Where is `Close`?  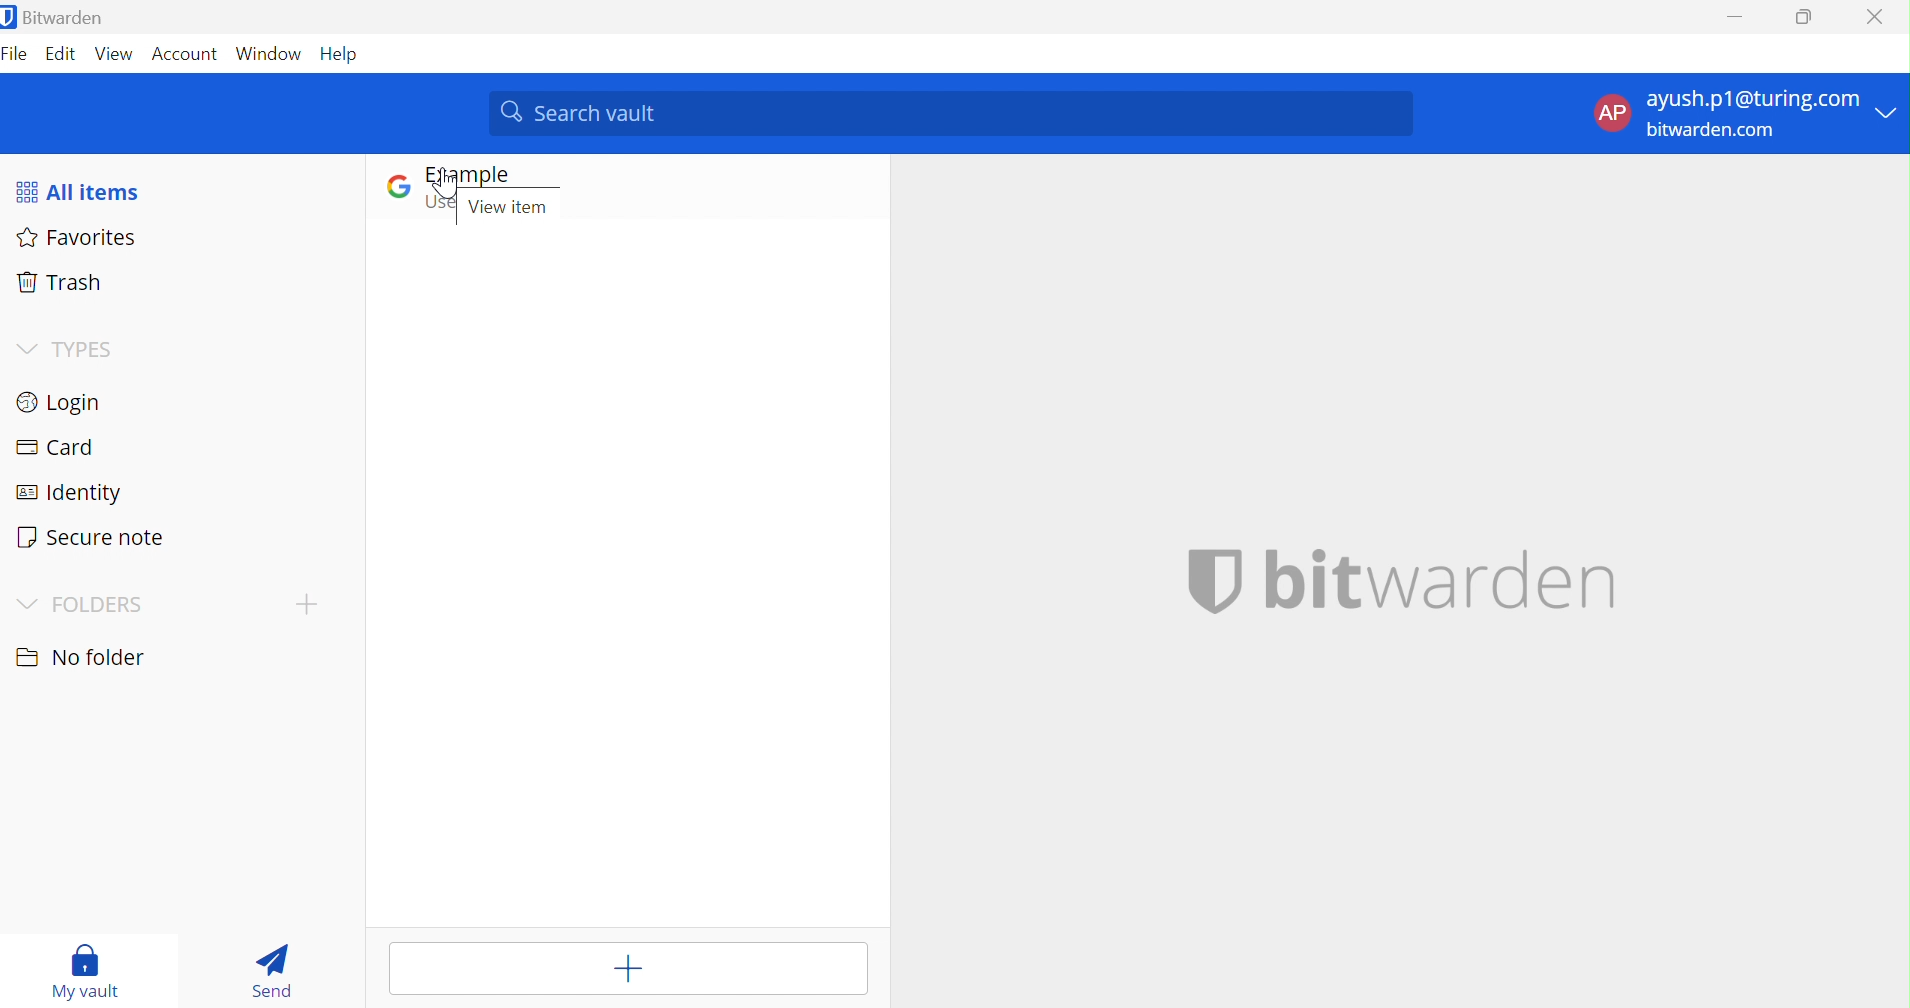
Close is located at coordinates (1874, 14).